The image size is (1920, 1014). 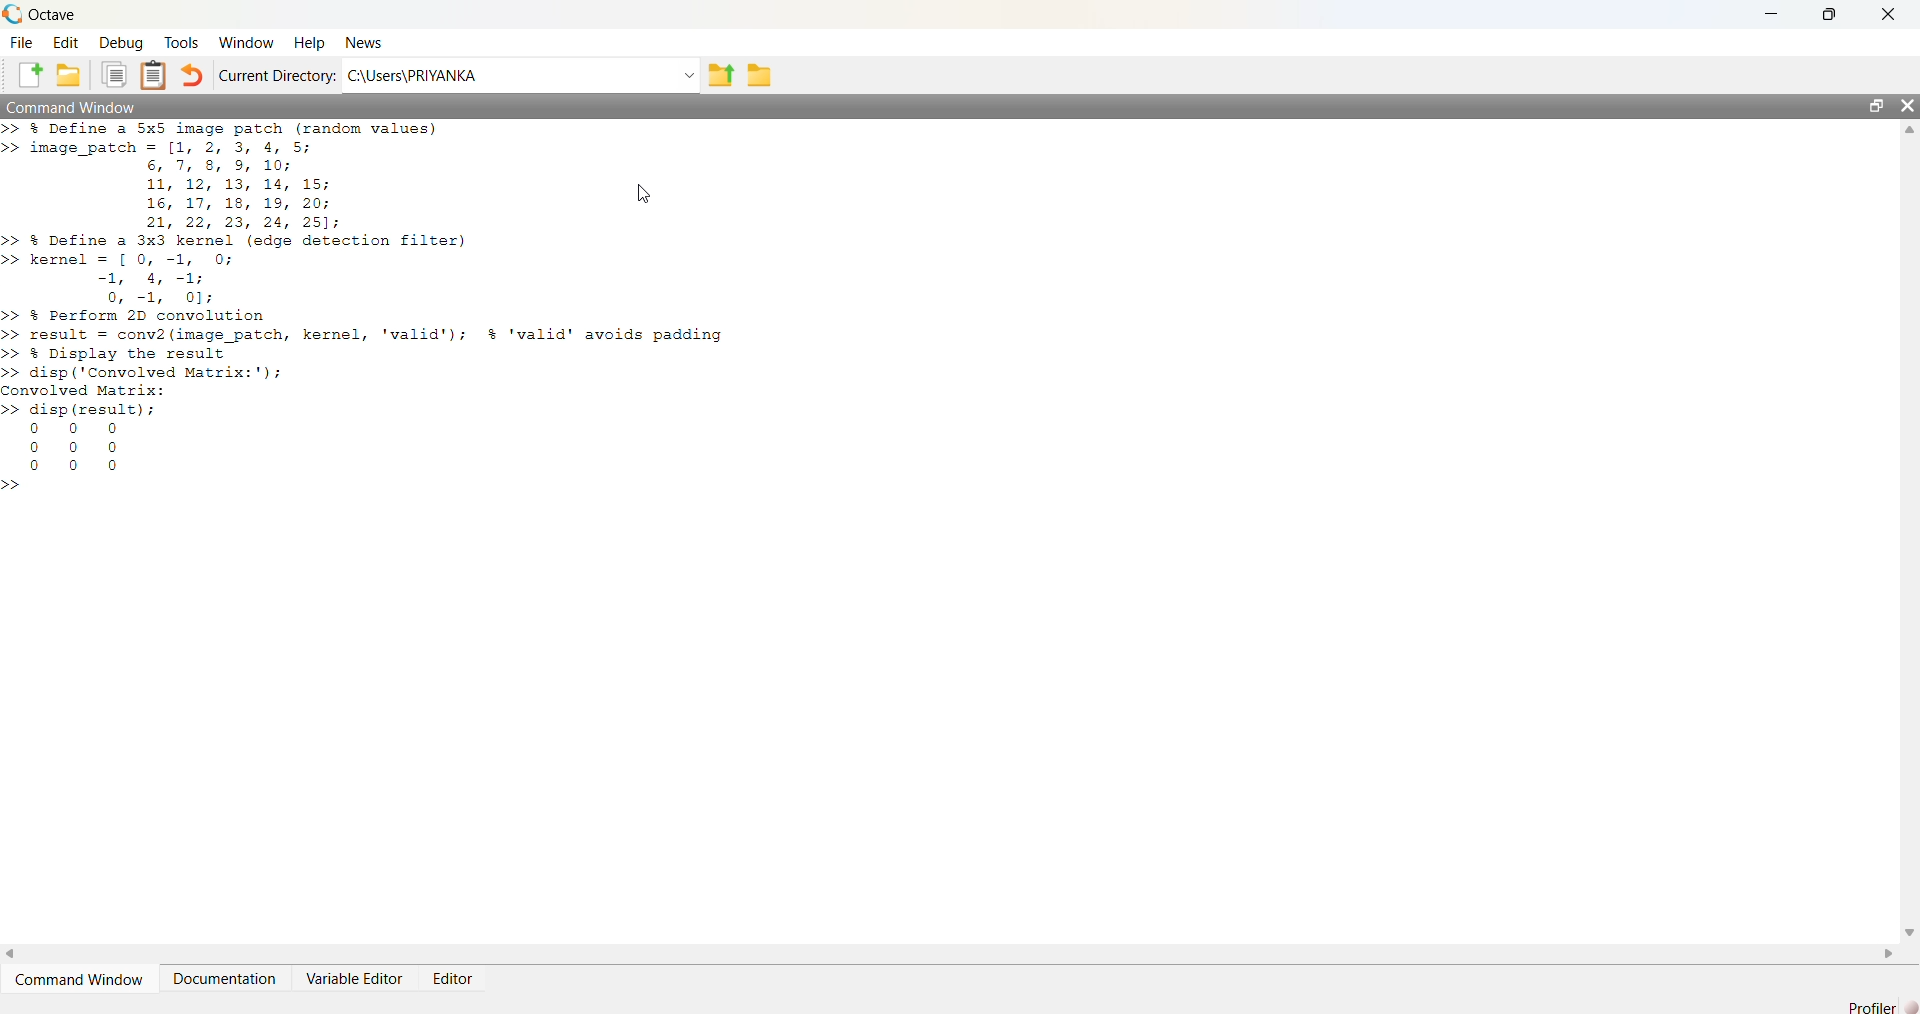 What do you see at coordinates (155, 74) in the screenshot?
I see `Paste` at bounding box center [155, 74].